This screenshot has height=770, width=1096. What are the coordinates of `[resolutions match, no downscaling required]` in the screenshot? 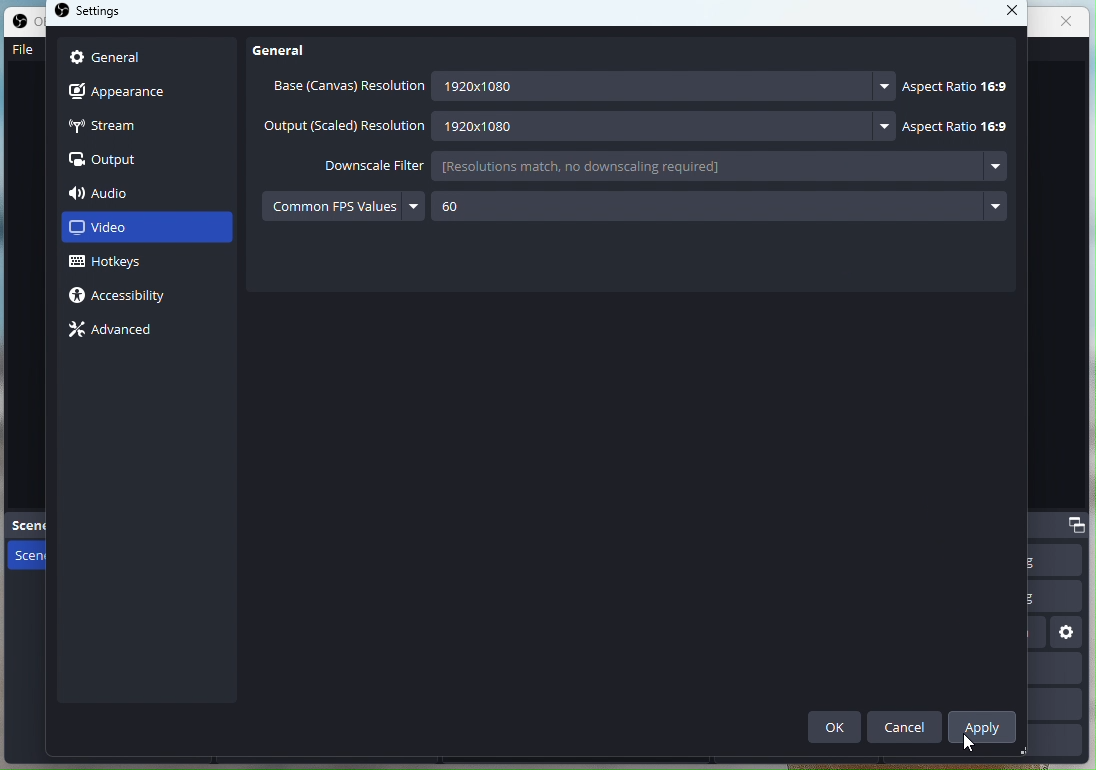 It's located at (646, 165).